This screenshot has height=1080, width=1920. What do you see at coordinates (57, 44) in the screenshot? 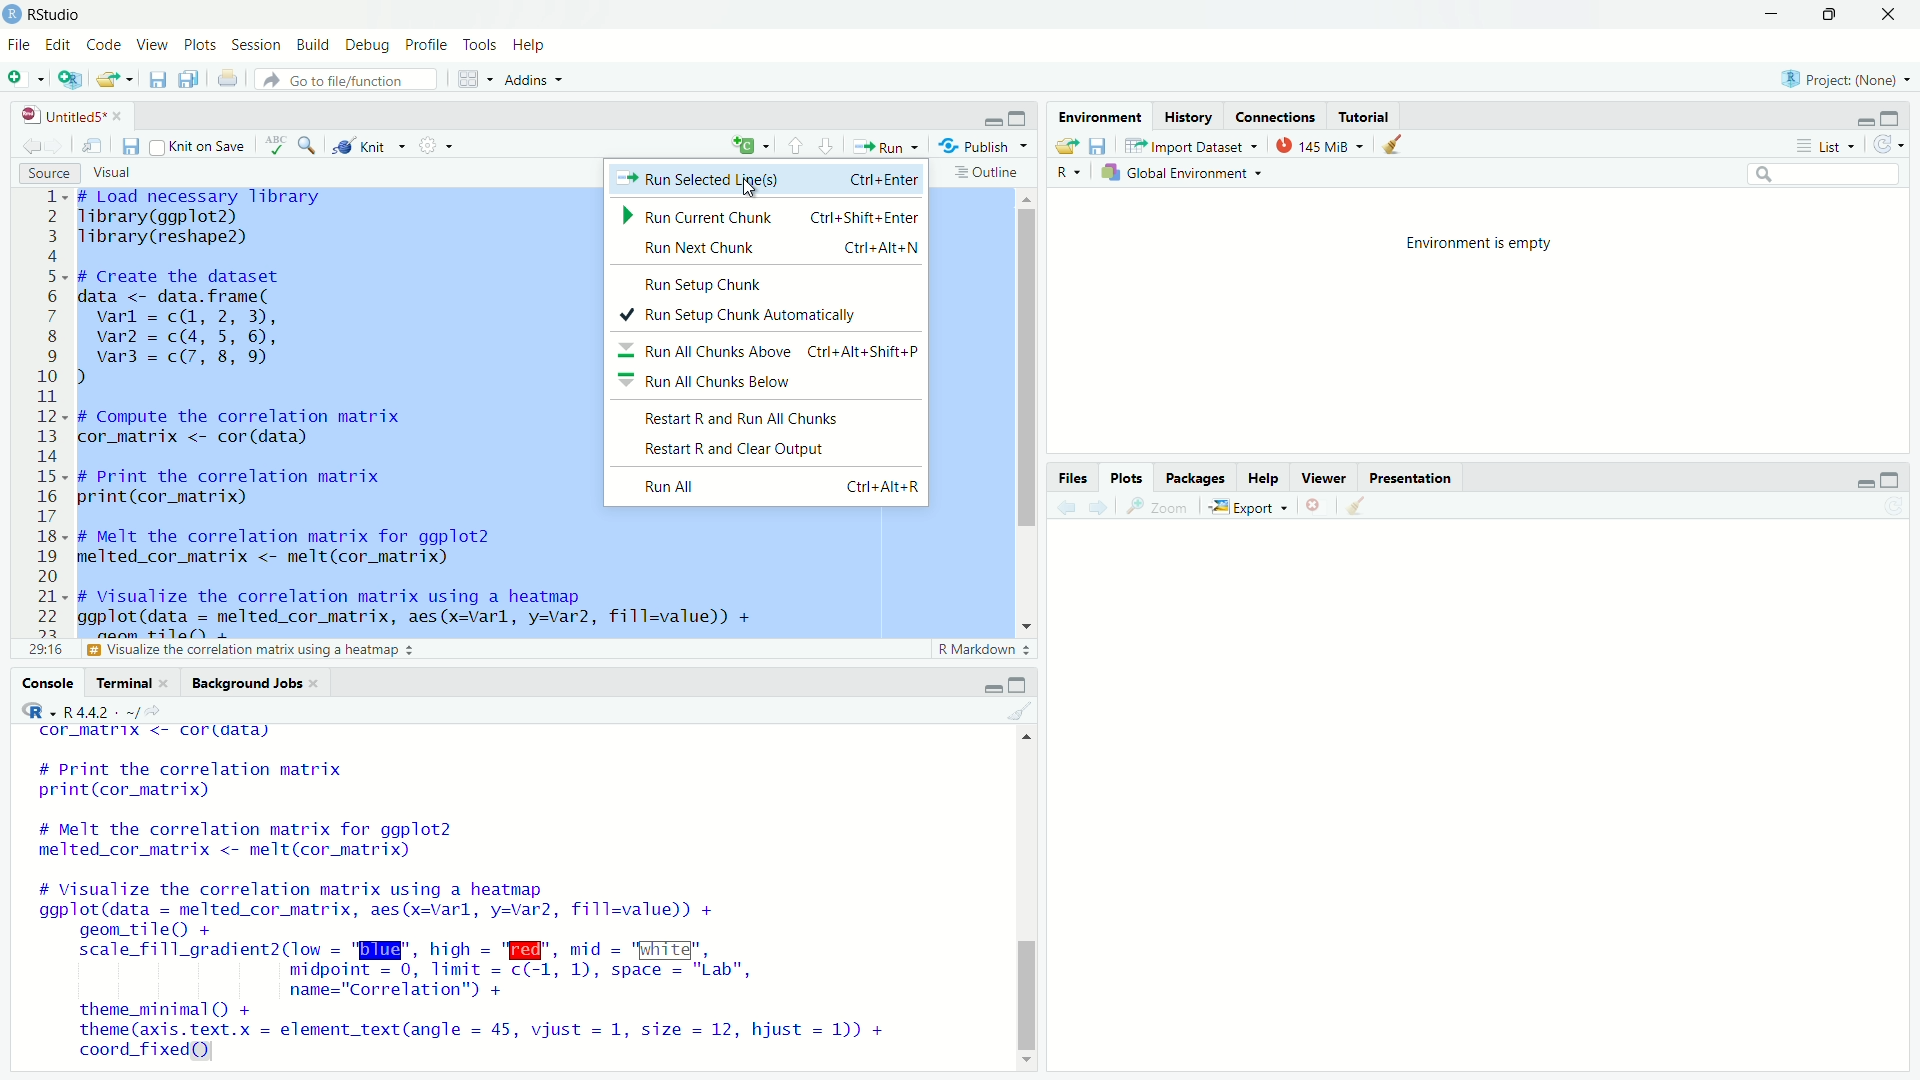
I see `edit` at bounding box center [57, 44].